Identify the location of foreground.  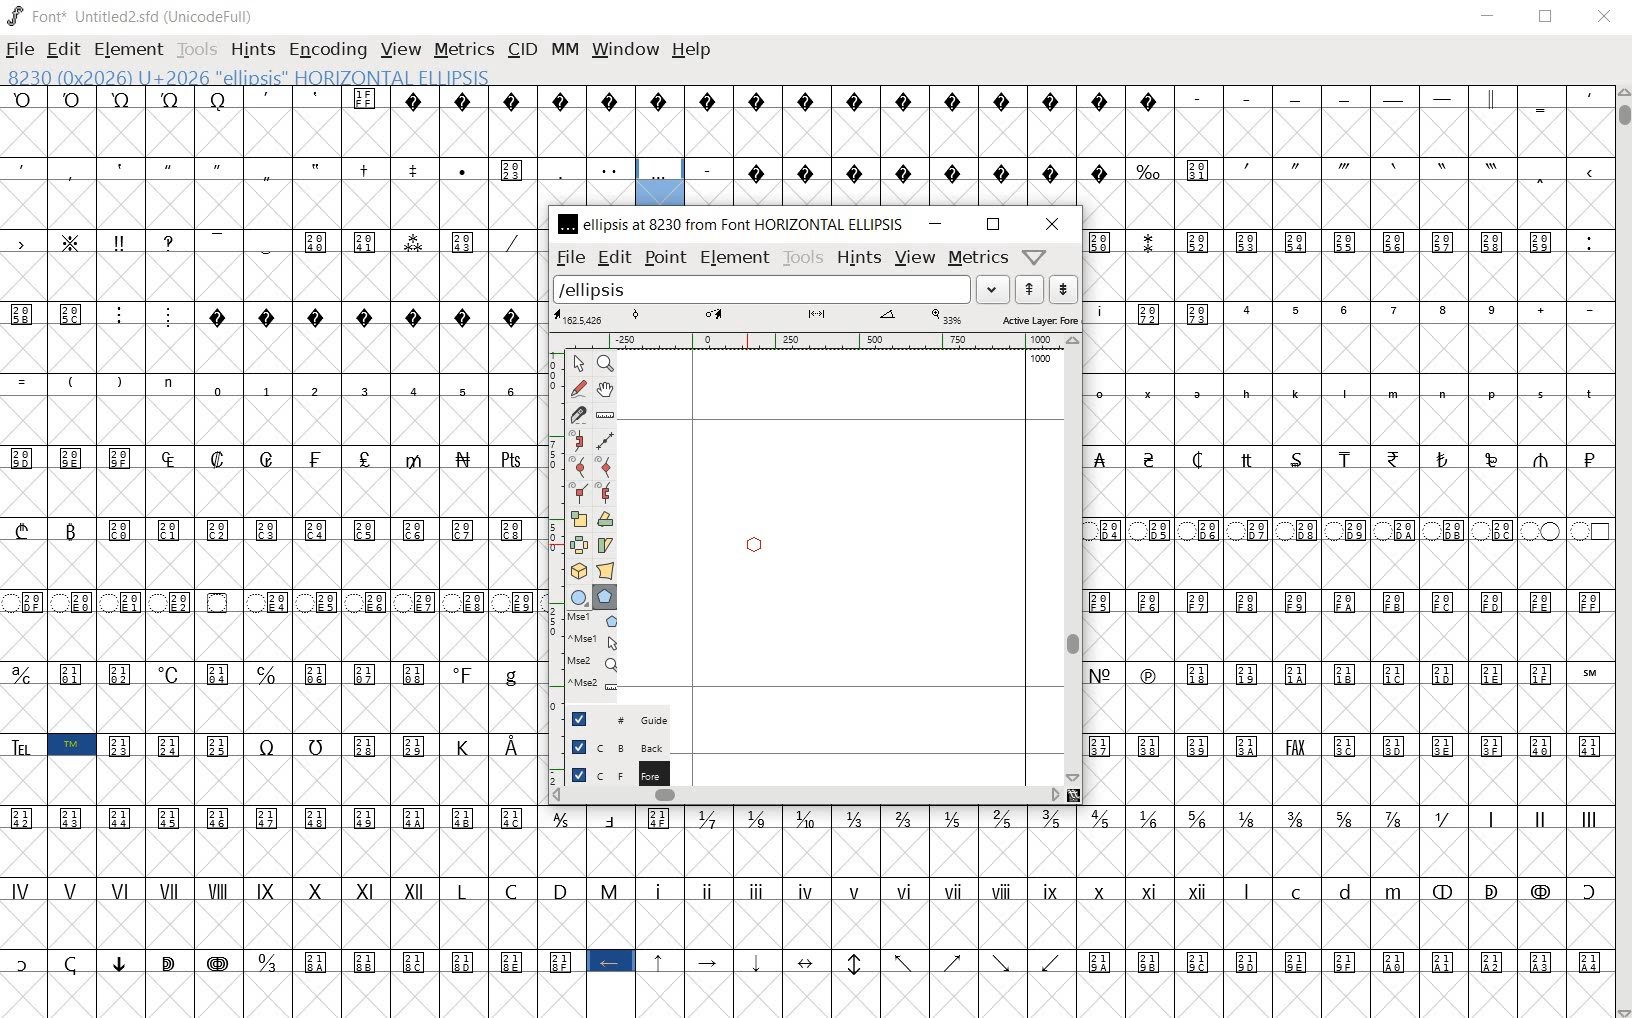
(609, 772).